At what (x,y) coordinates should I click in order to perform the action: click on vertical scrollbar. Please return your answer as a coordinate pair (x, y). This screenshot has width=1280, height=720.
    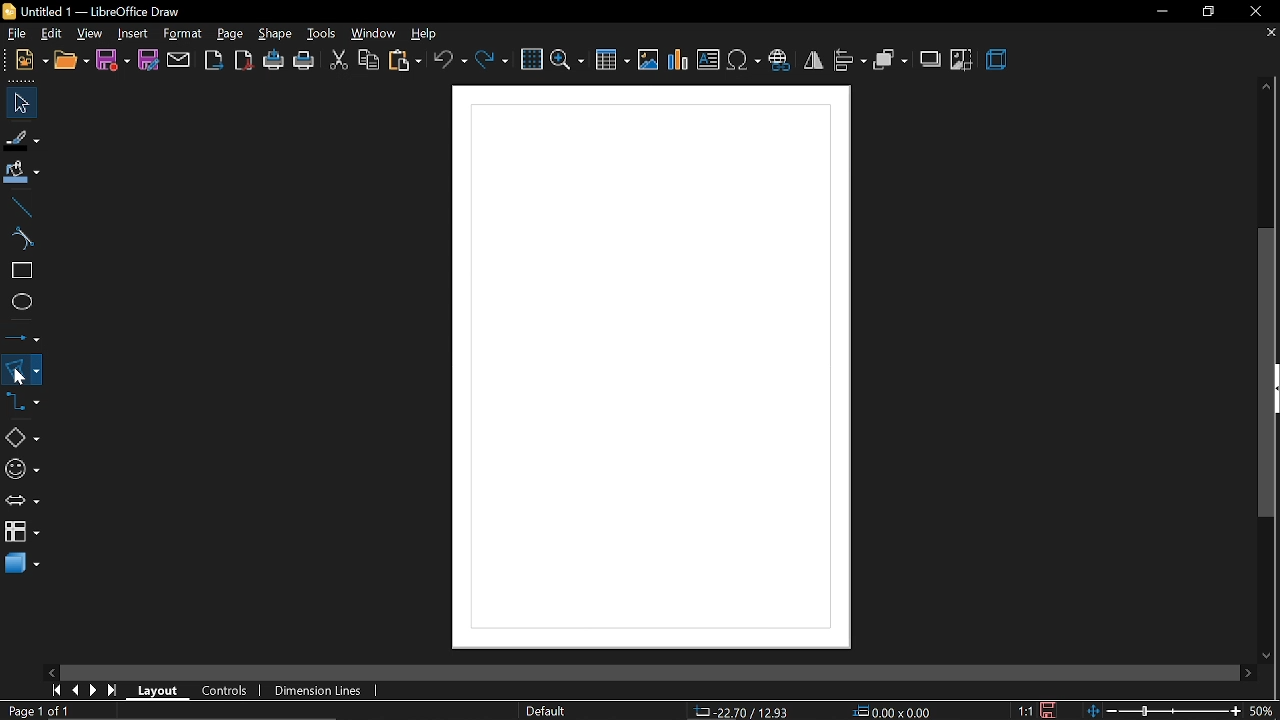
    Looking at the image, I should click on (1268, 373).